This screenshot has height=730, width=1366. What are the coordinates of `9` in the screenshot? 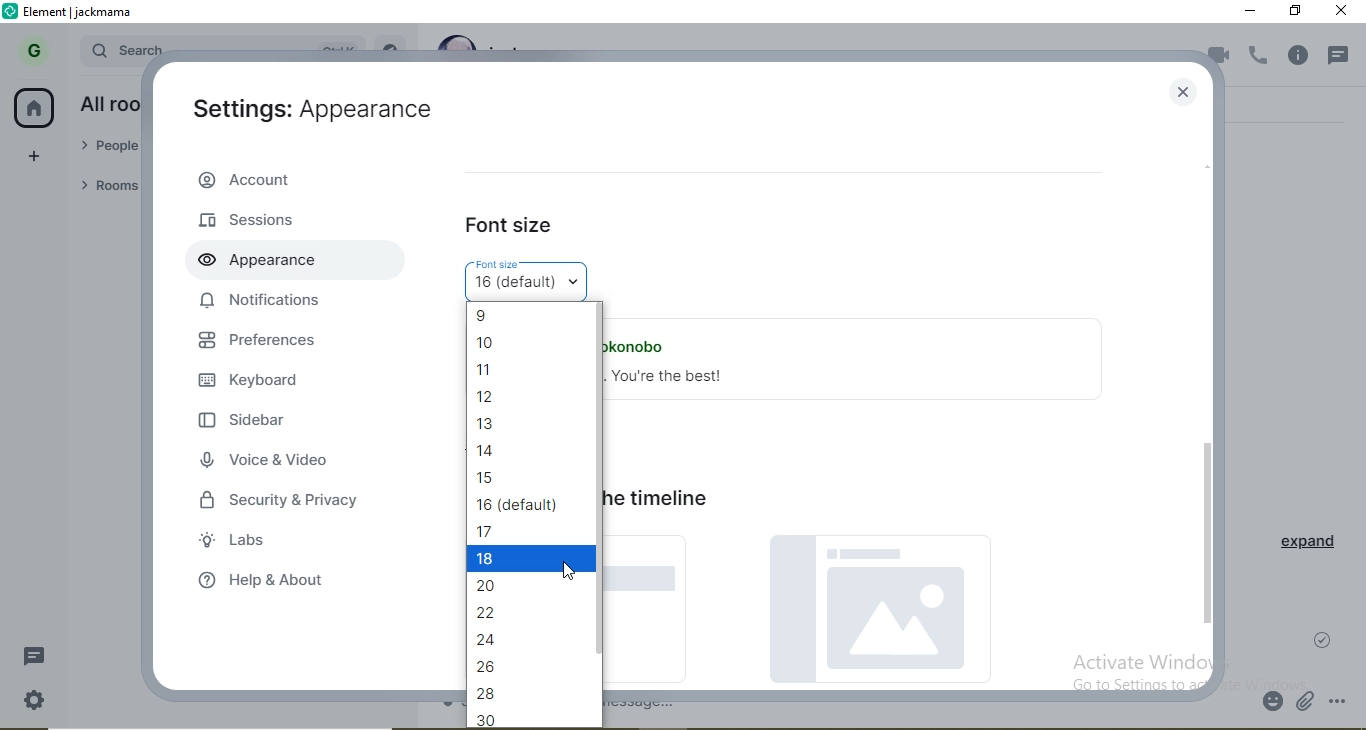 It's located at (510, 315).